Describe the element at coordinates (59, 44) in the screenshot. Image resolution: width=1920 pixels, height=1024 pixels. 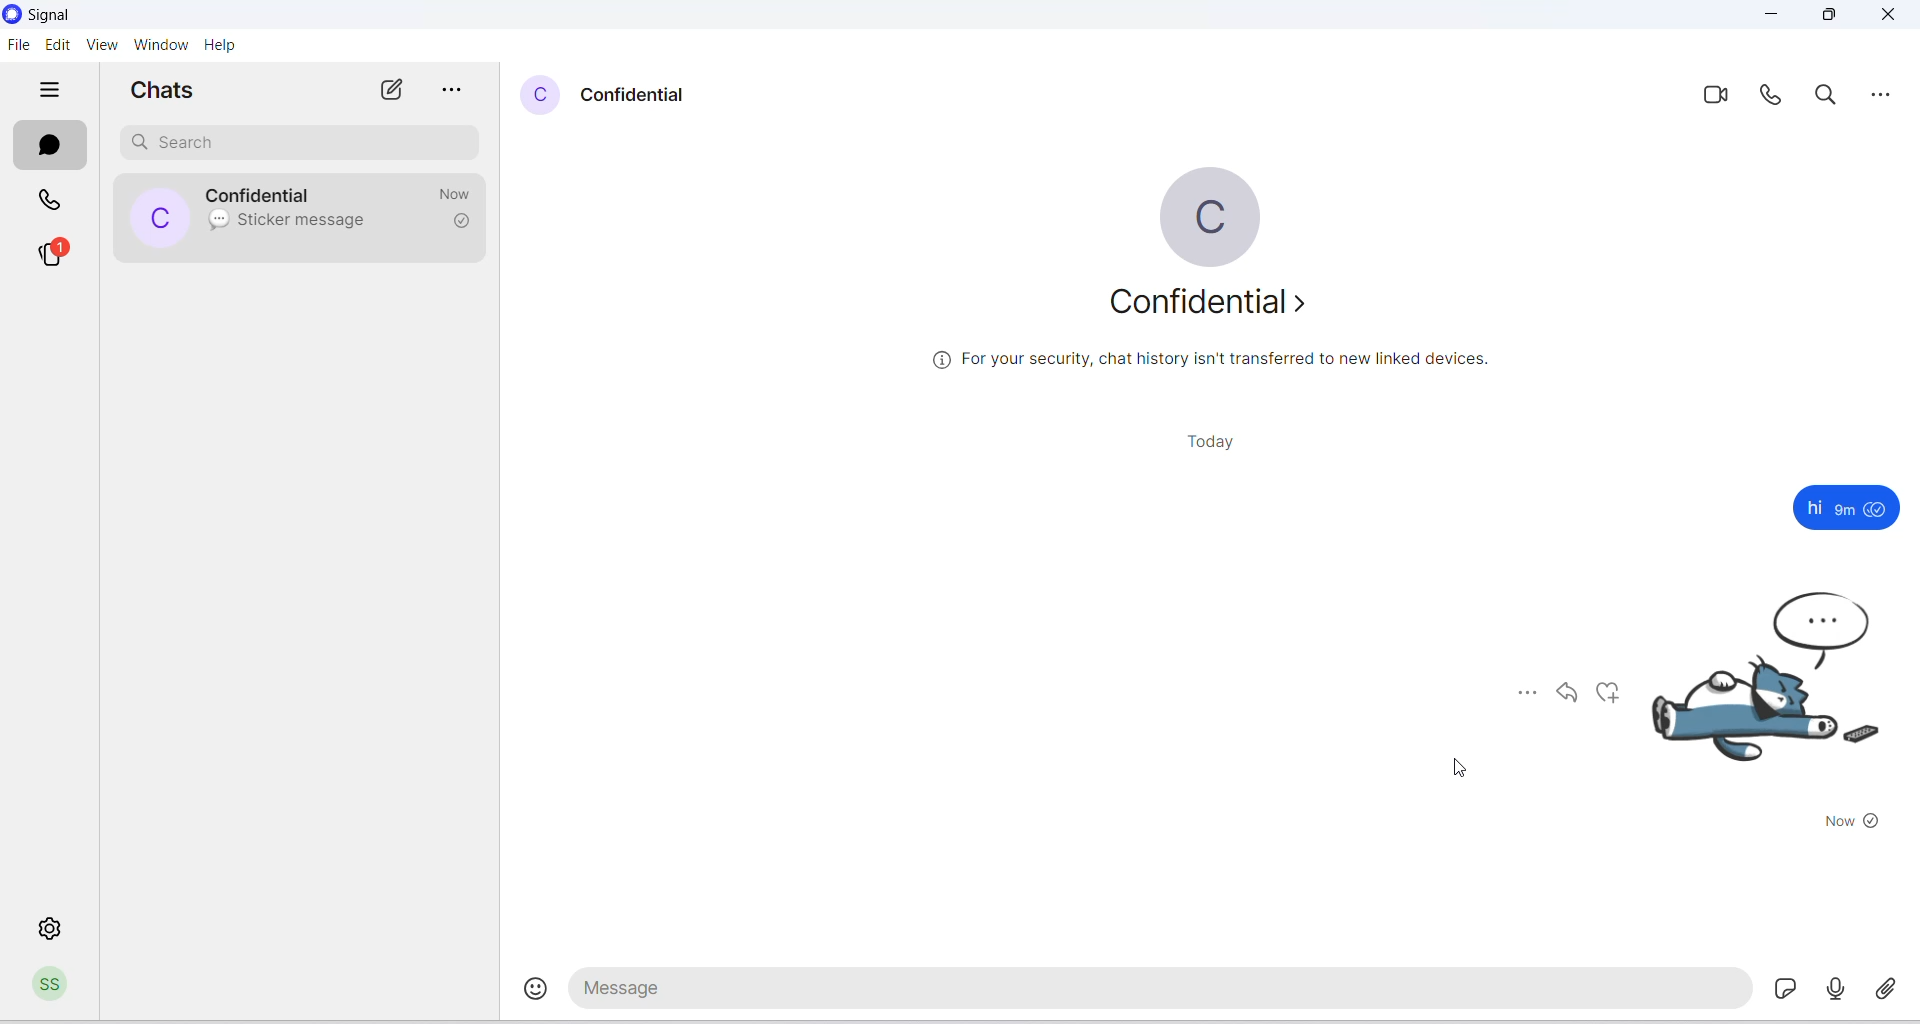
I see `edit` at that location.